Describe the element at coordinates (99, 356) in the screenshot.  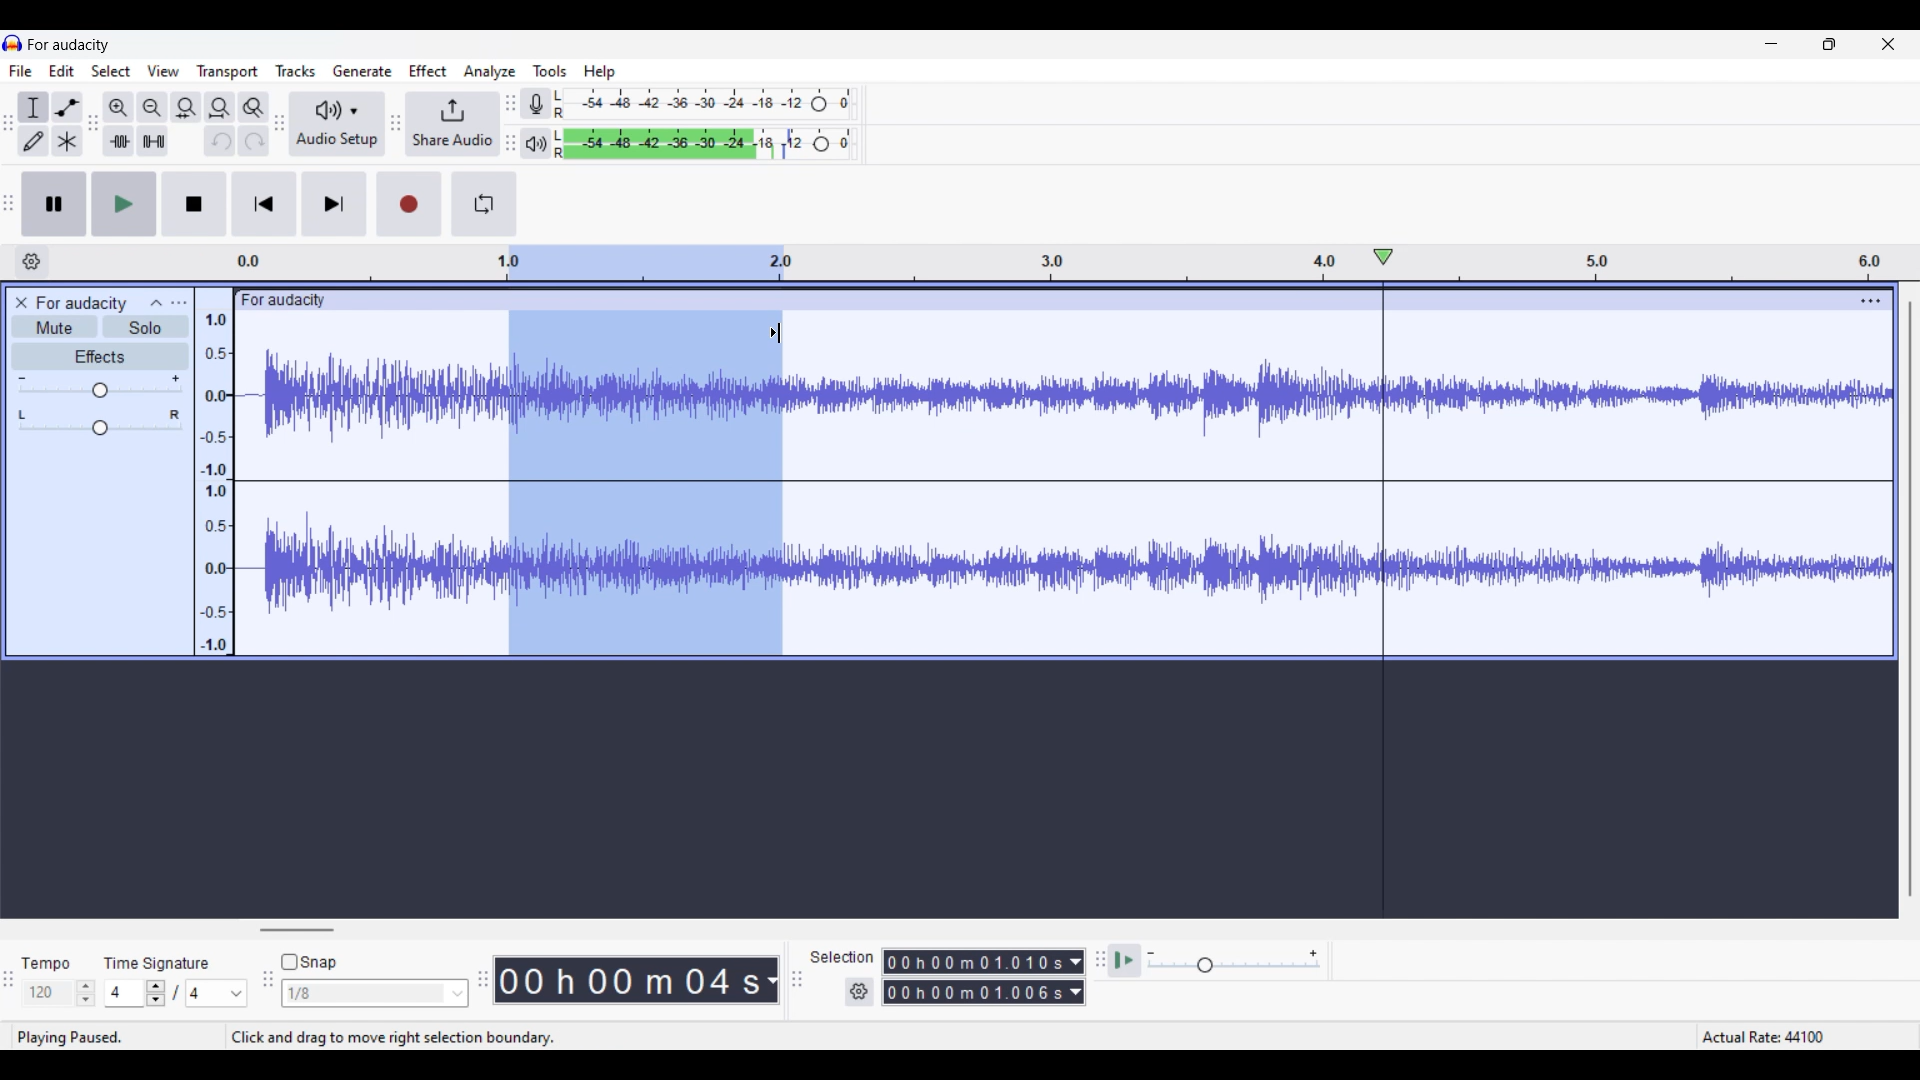
I see `Effects` at that location.